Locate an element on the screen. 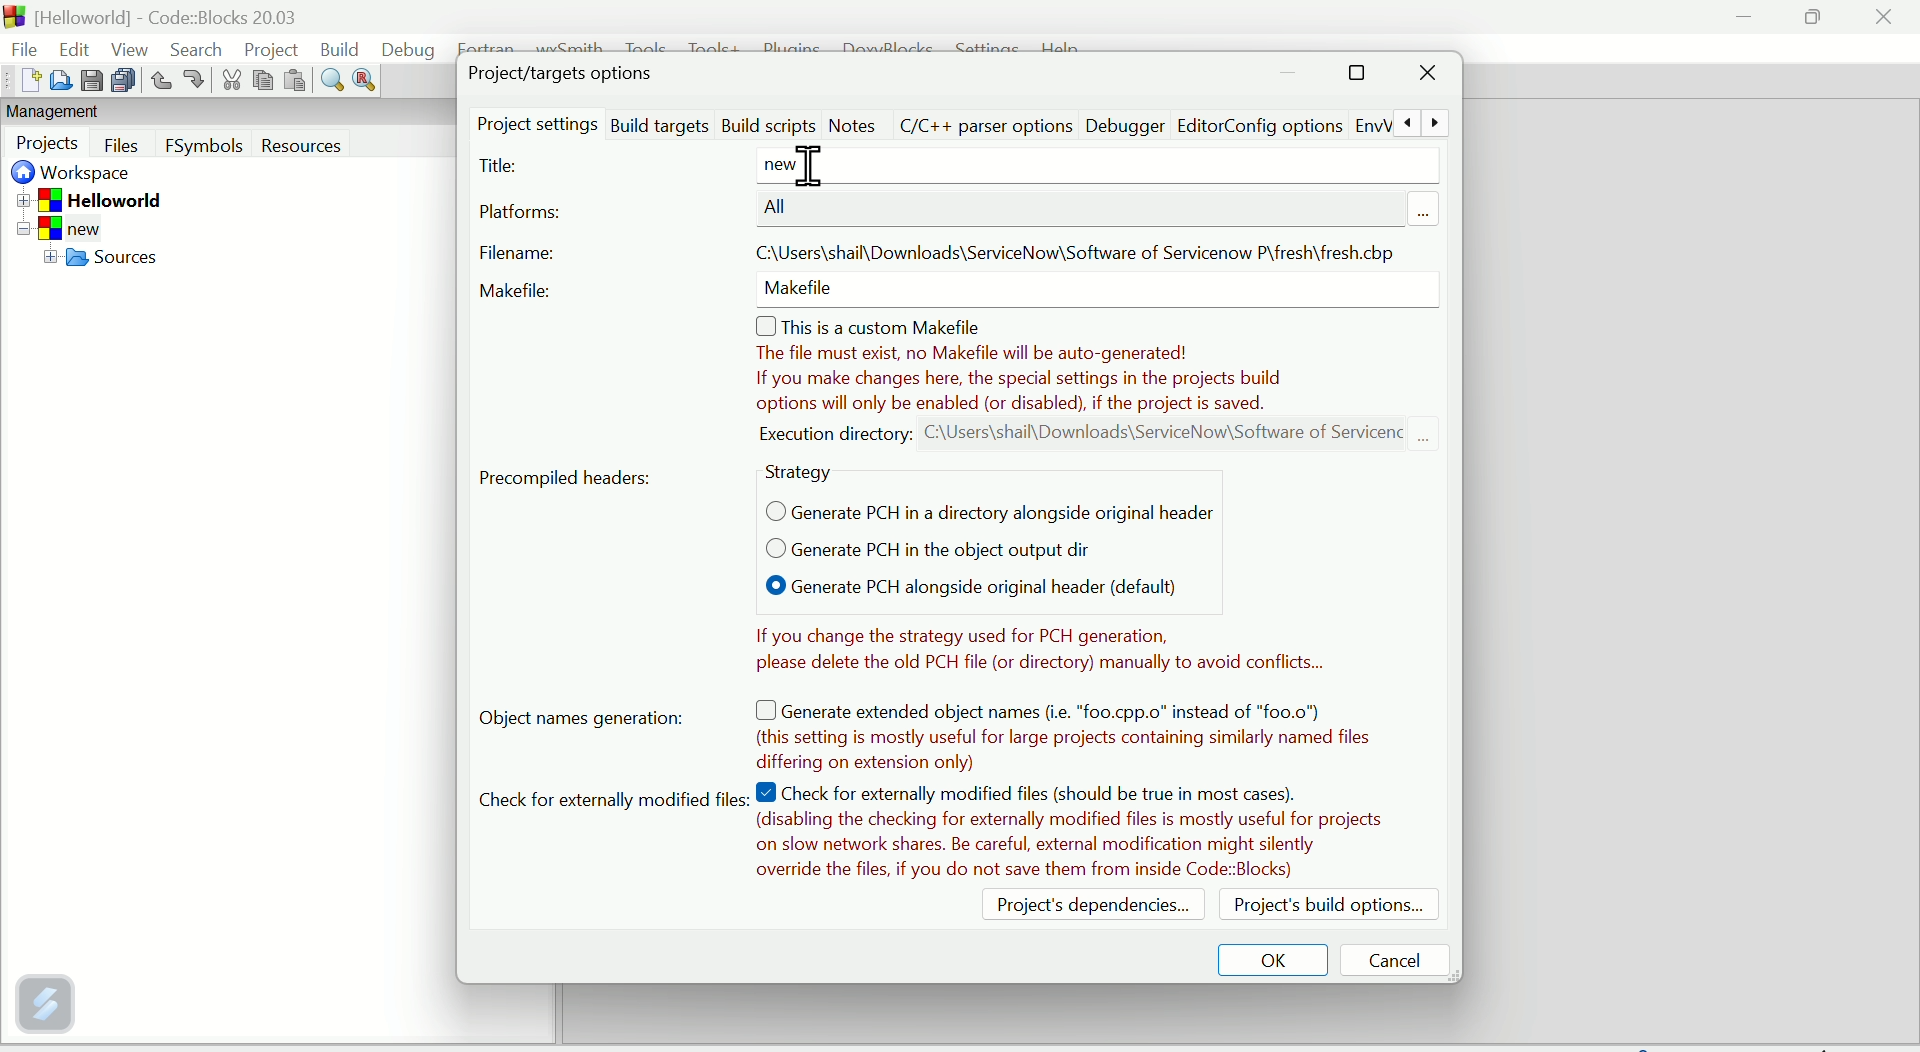   is located at coordinates (193, 79).